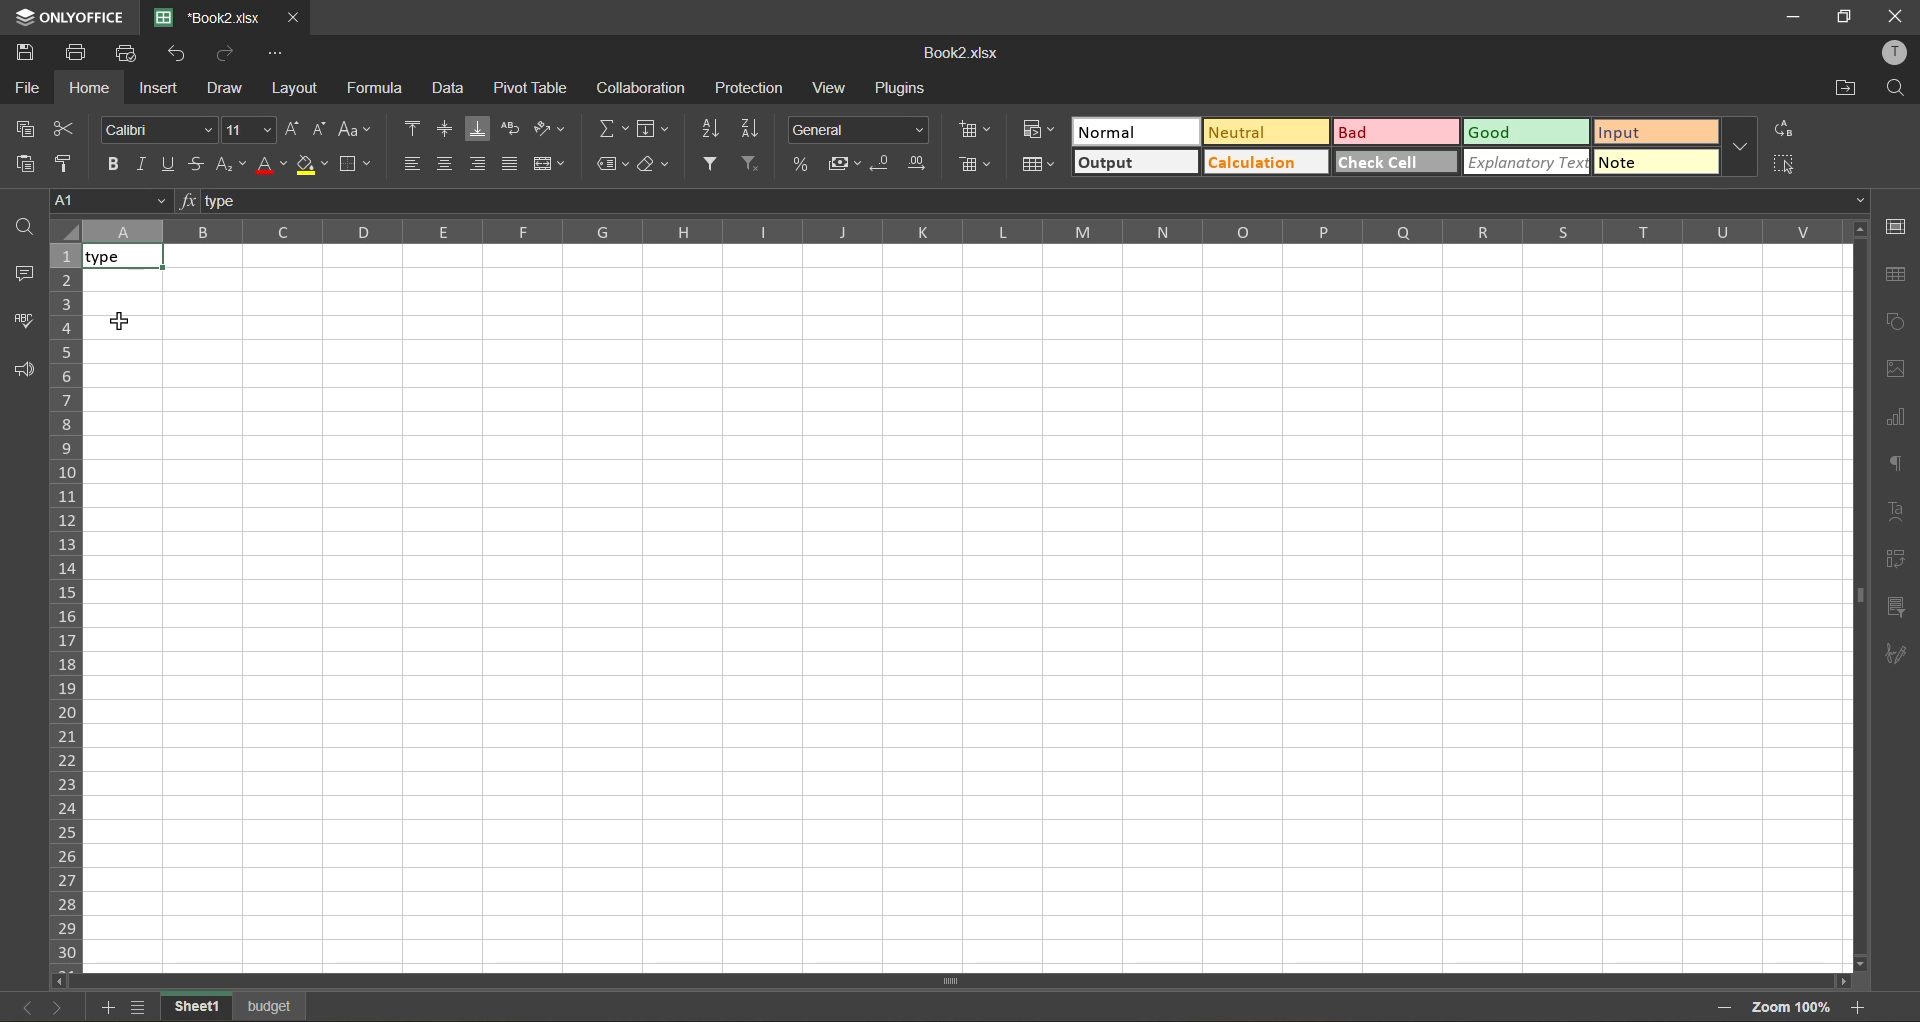 This screenshot has height=1022, width=1920. I want to click on pivot table, so click(1897, 558).